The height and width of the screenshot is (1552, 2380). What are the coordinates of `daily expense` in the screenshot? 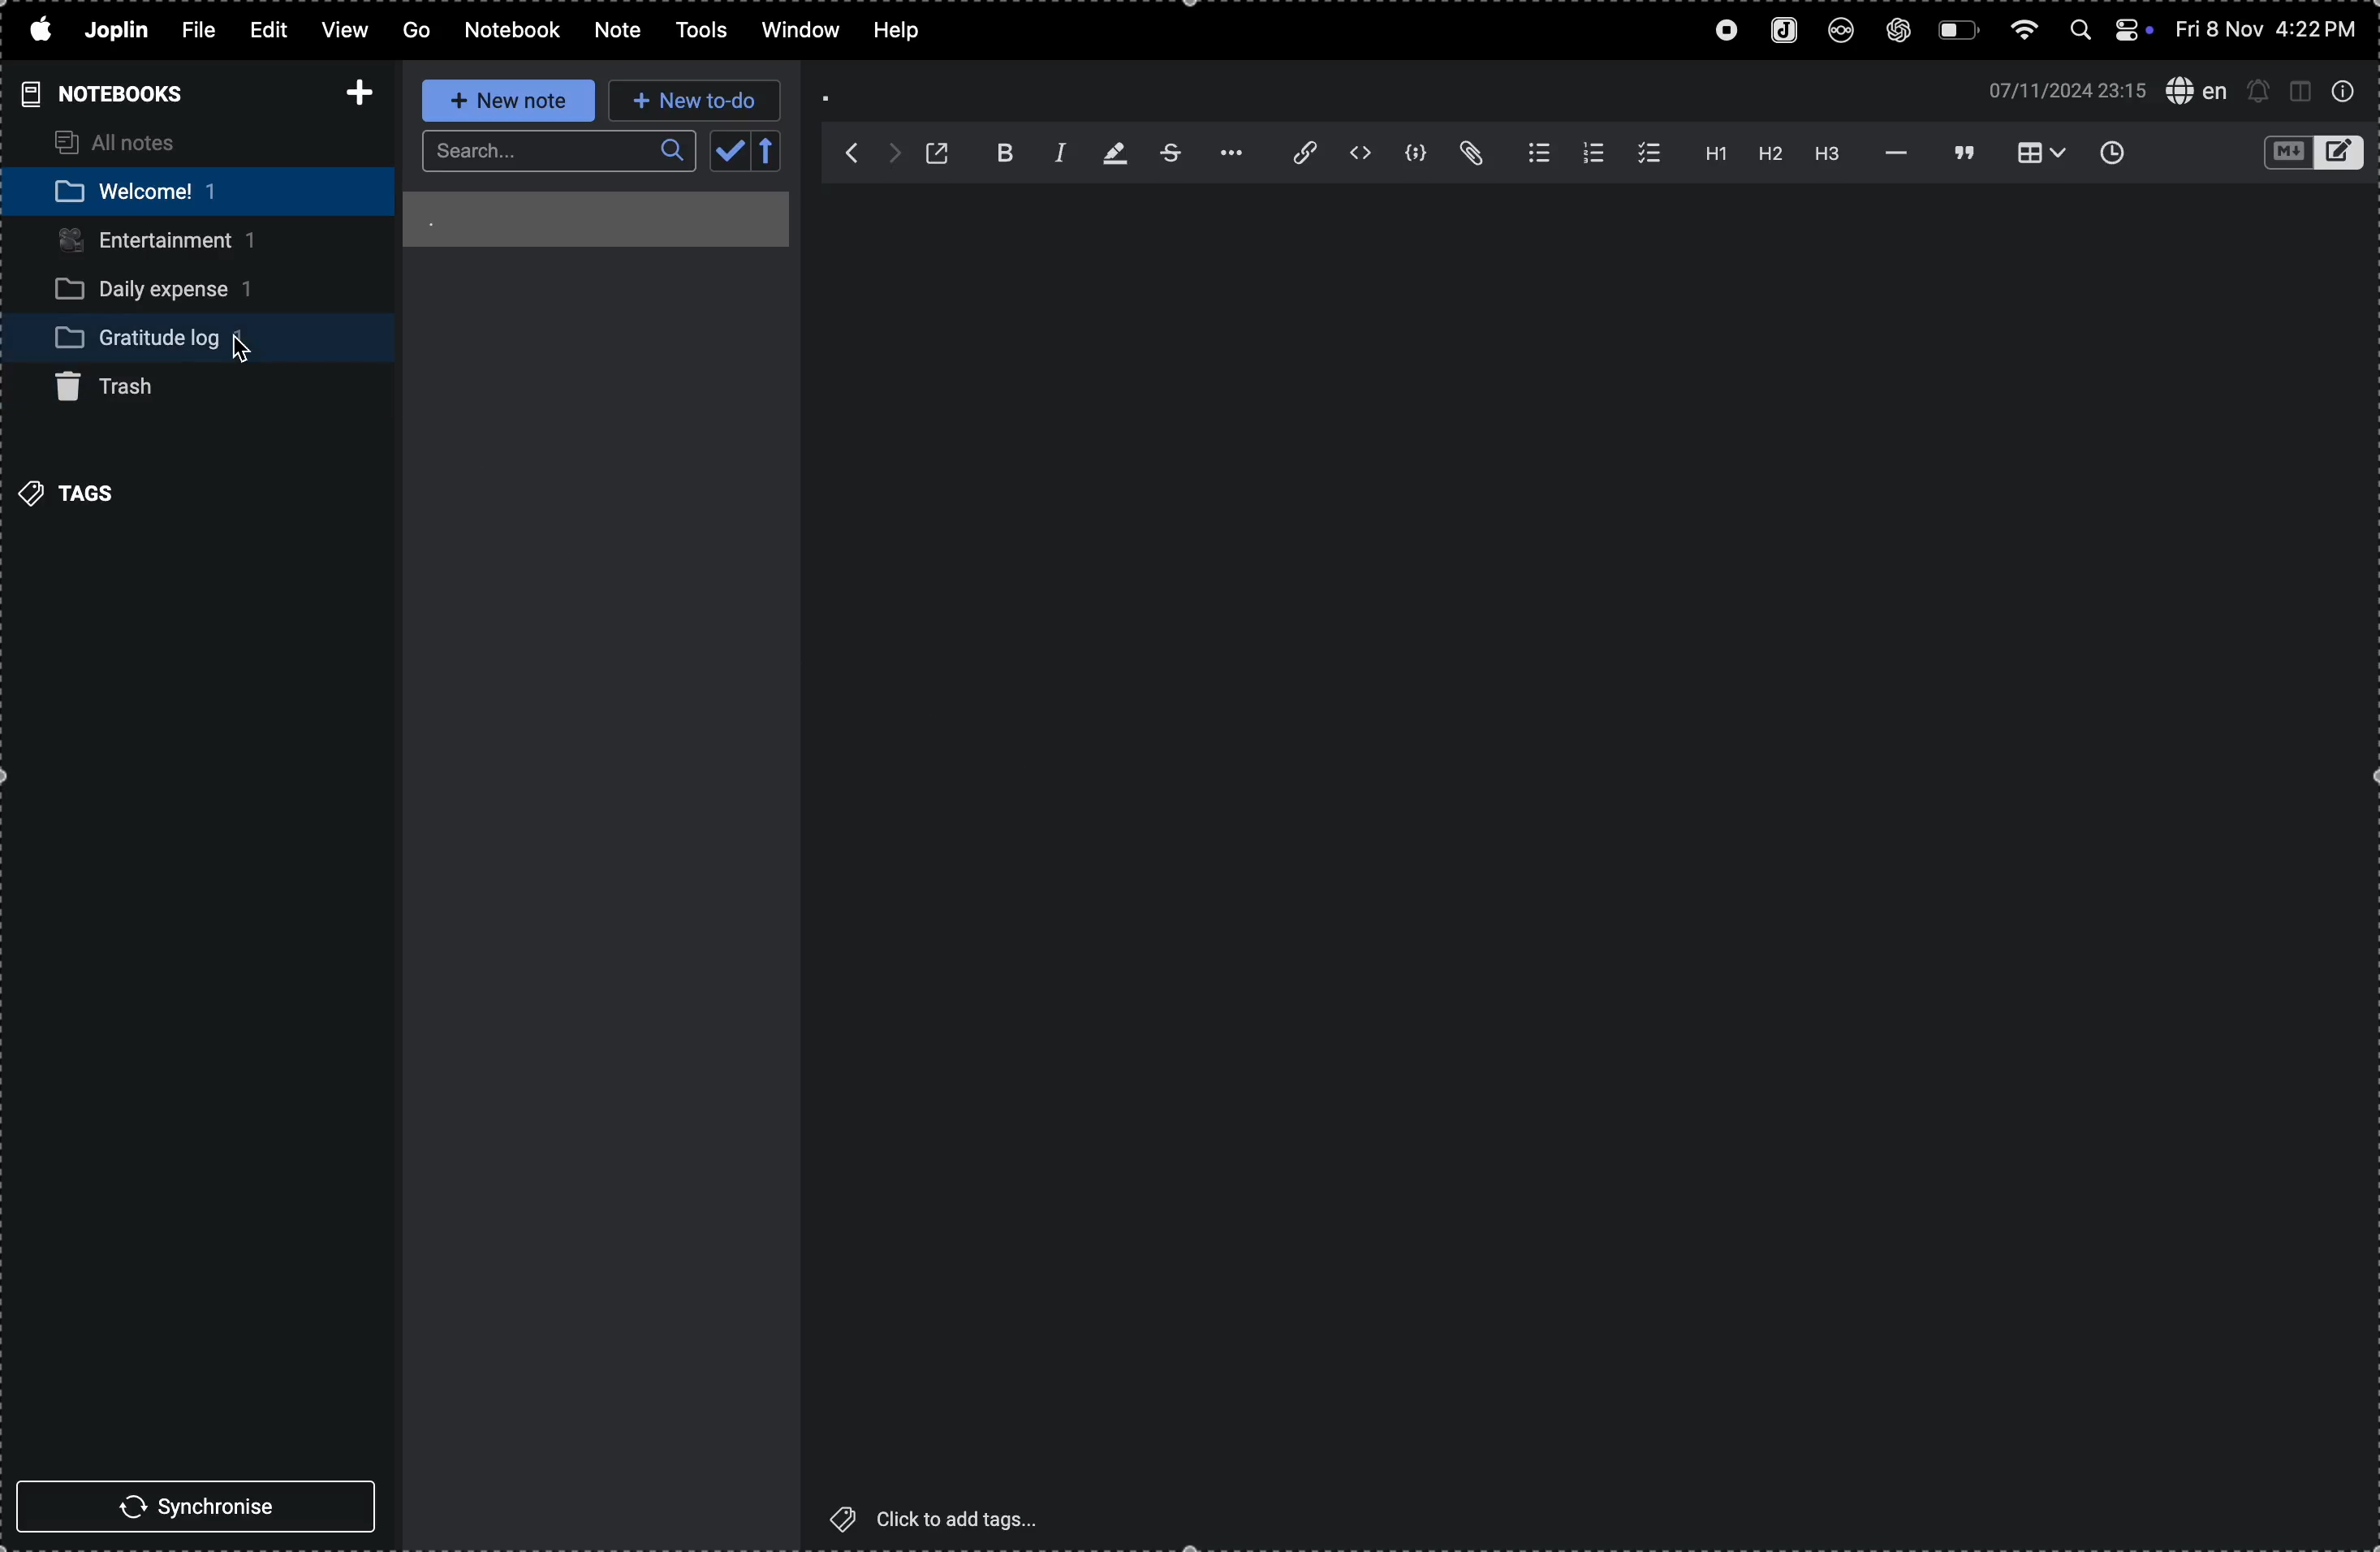 It's located at (172, 289).